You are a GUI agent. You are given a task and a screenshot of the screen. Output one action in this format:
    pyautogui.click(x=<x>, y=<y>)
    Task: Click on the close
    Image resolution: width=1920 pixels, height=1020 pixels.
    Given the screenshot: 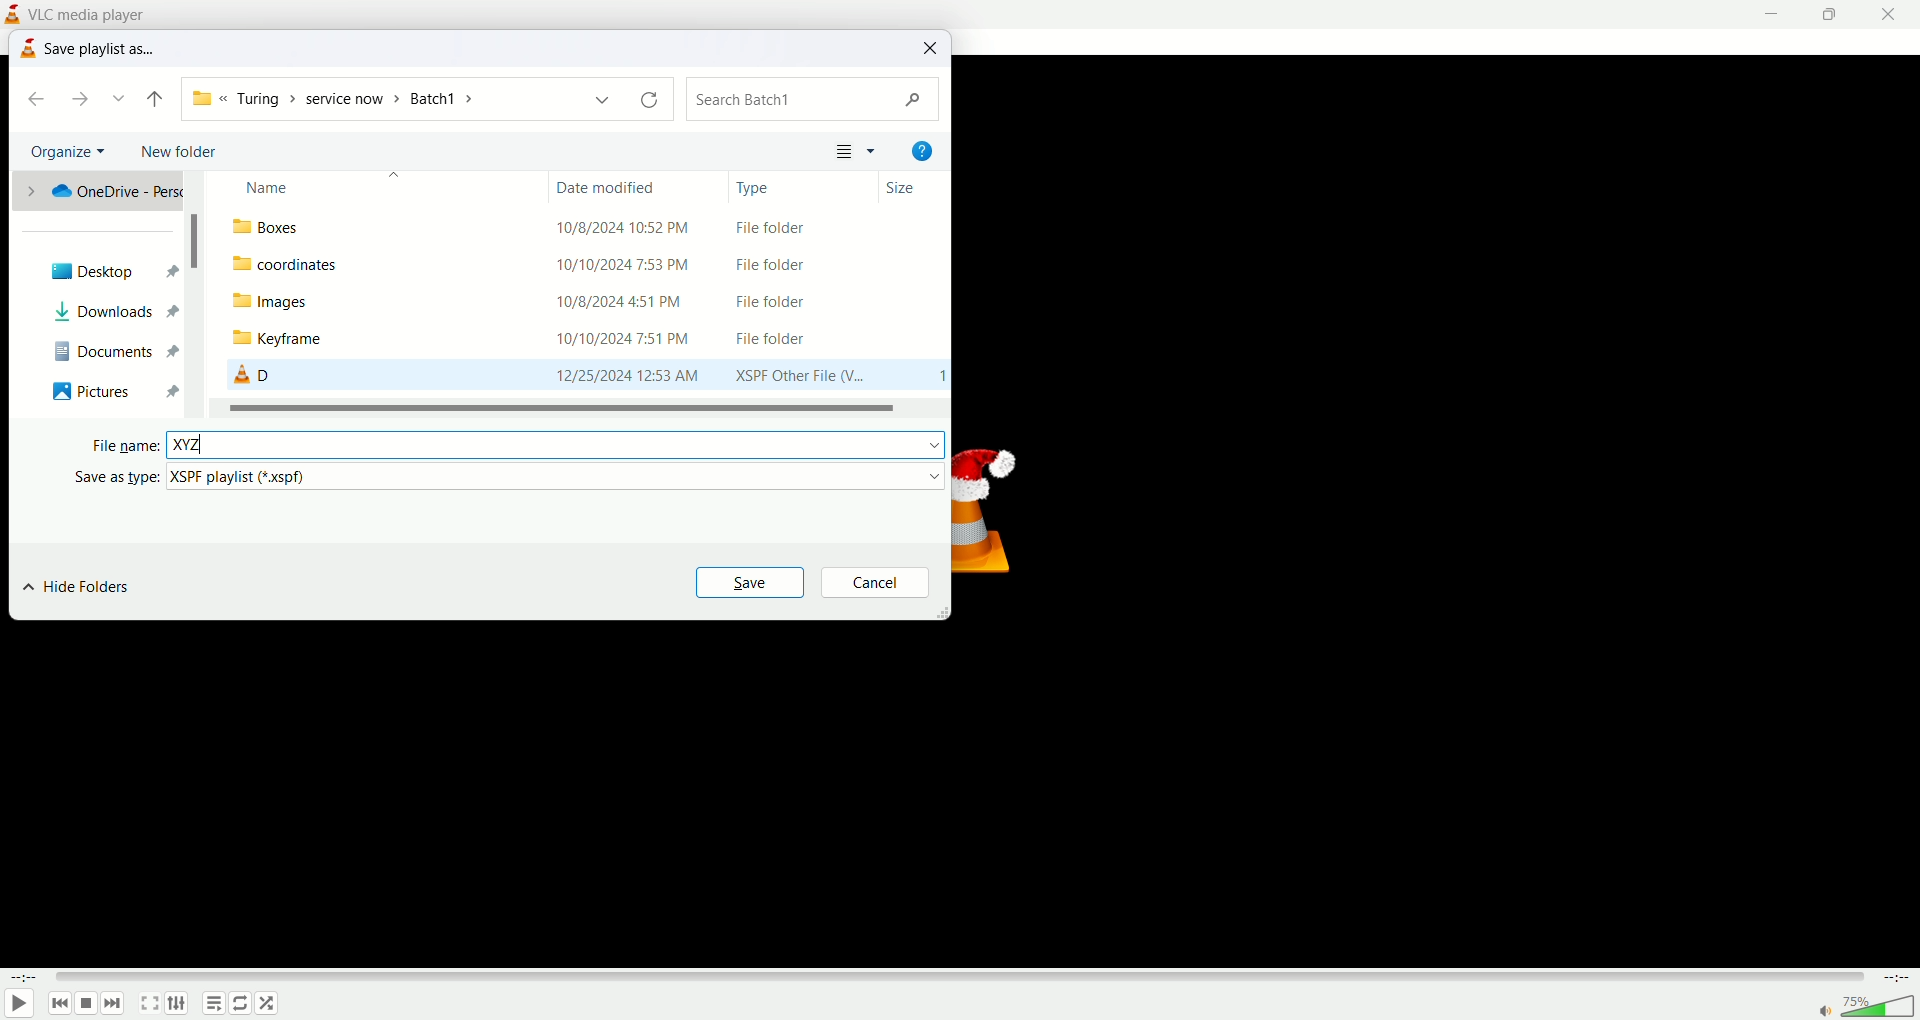 What is the action you would take?
    pyautogui.click(x=932, y=48)
    